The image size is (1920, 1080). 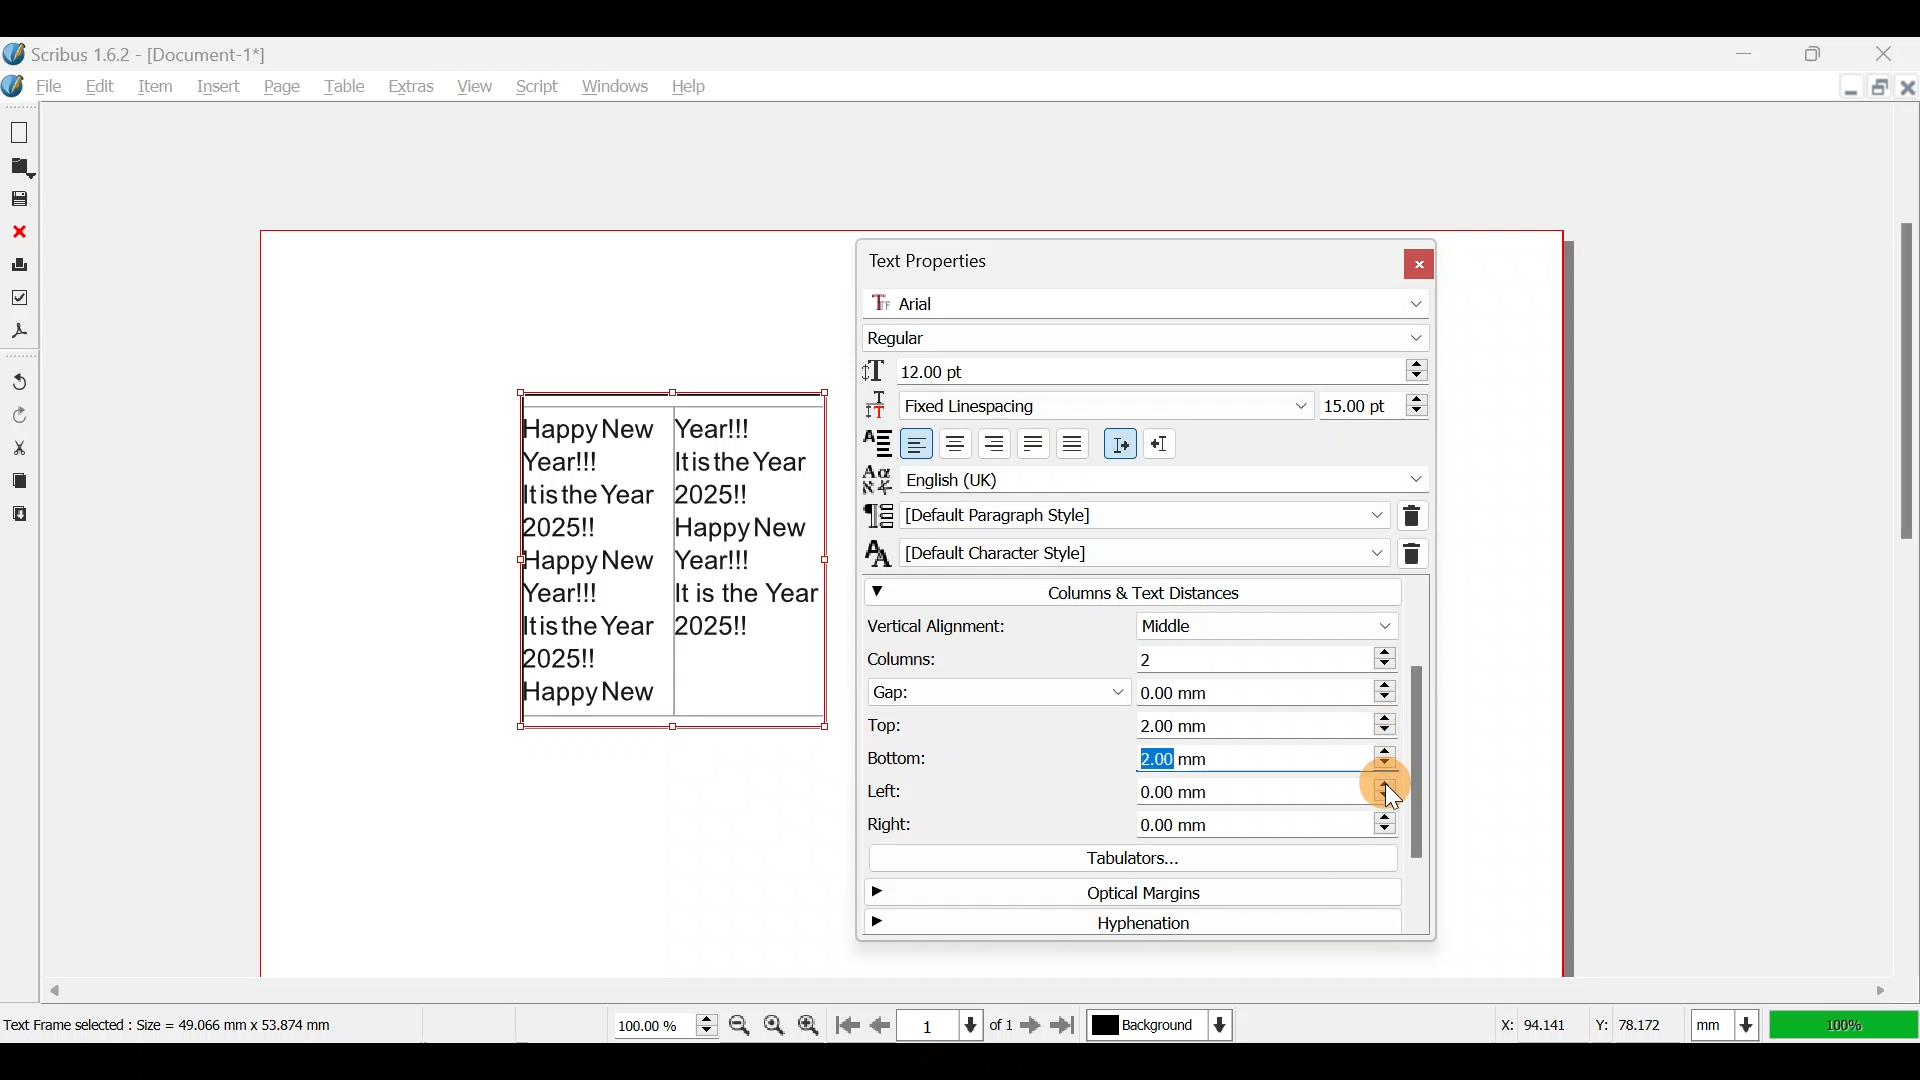 What do you see at coordinates (1895, 49) in the screenshot?
I see `Close` at bounding box center [1895, 49].